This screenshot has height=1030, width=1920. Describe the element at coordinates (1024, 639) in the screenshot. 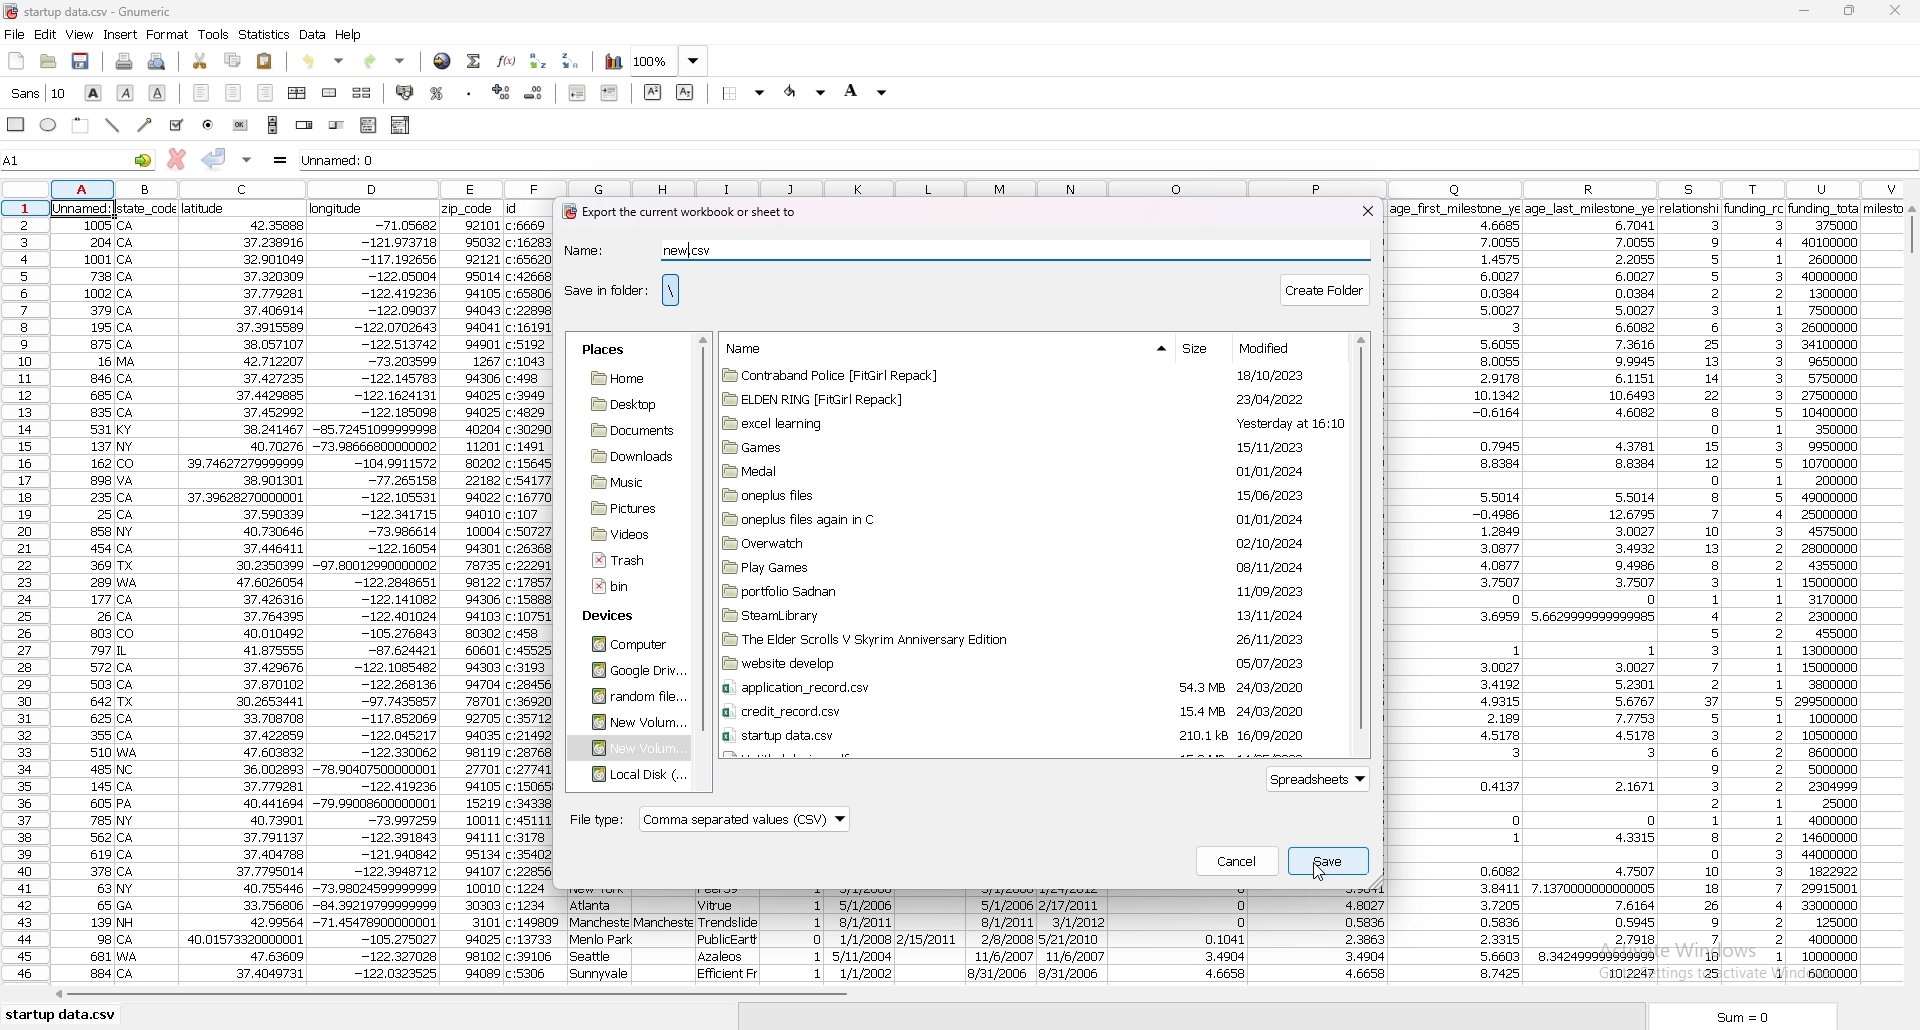

I see `folder` at that location.